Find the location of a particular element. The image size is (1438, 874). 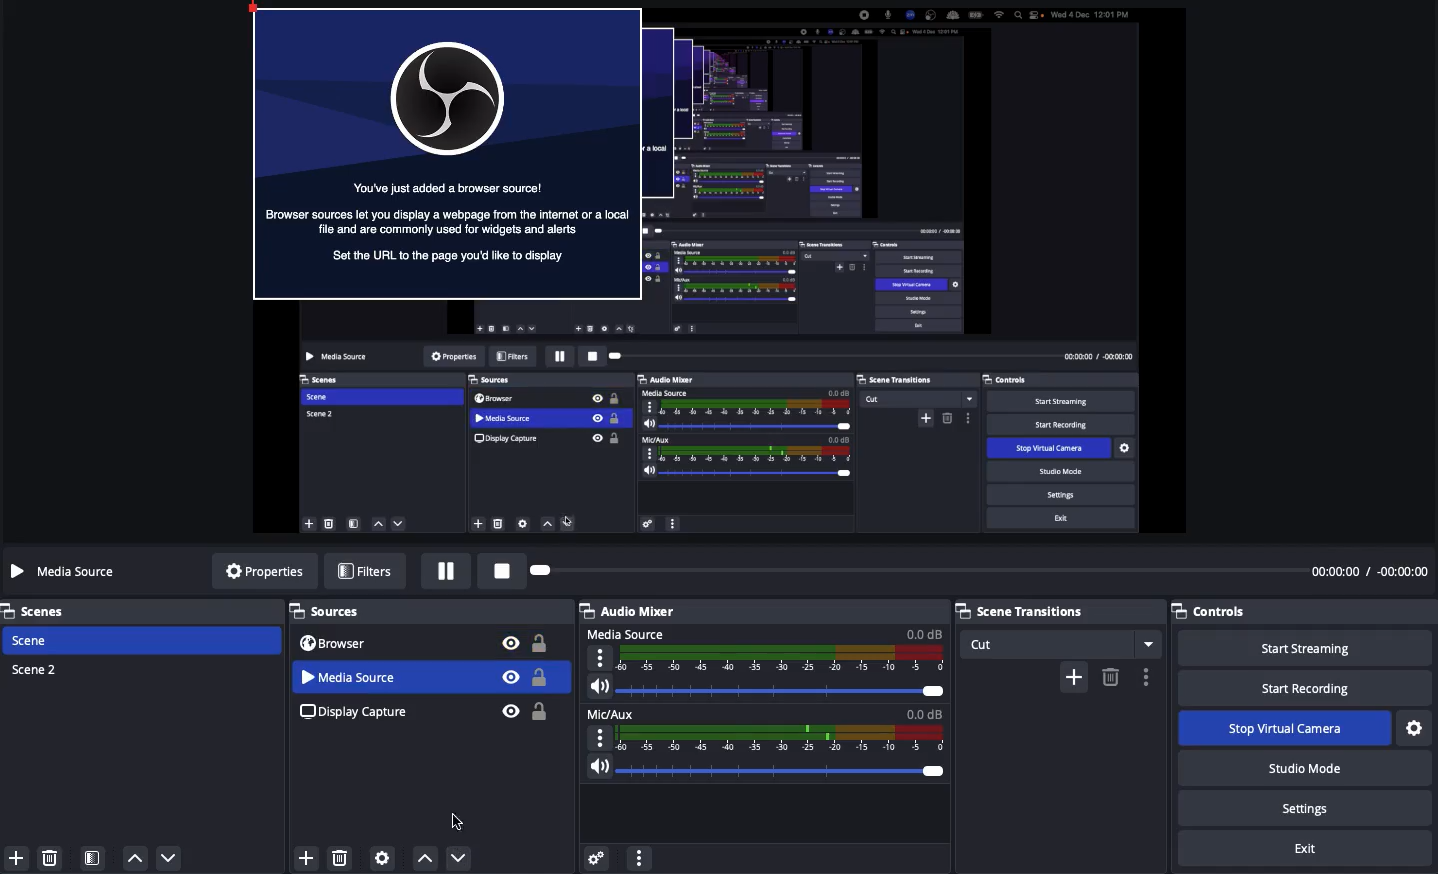

Scene filter is located at coordinates (93, 859).